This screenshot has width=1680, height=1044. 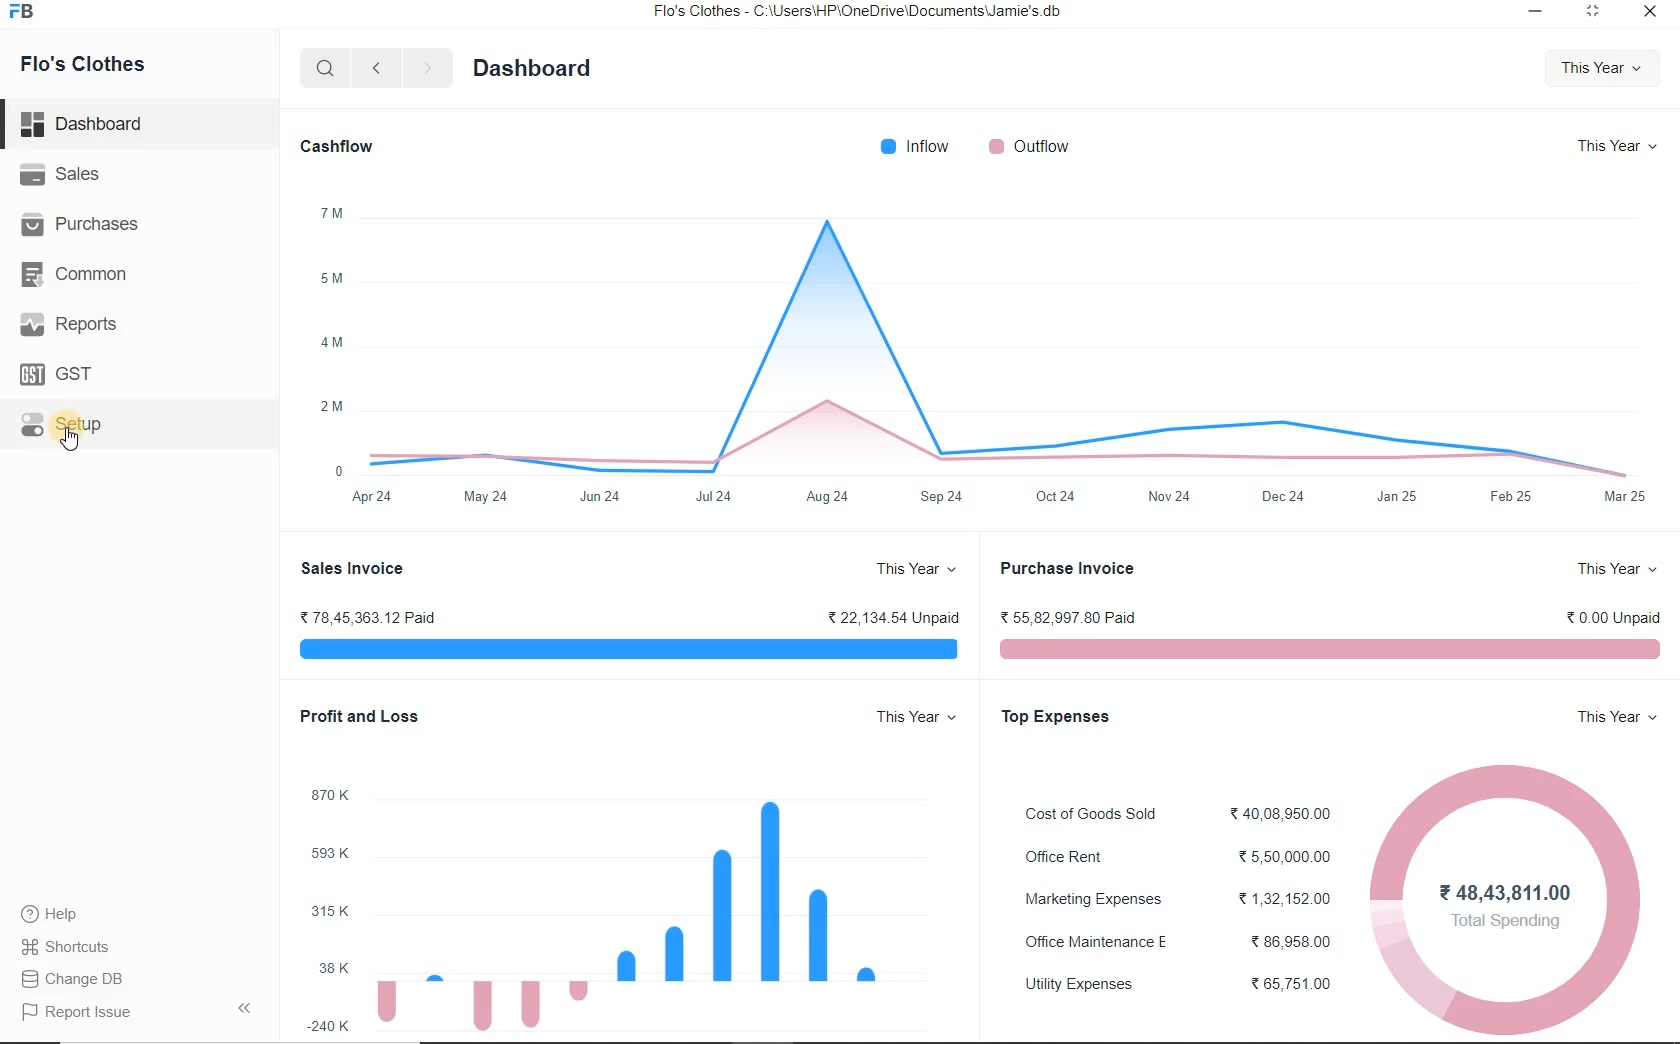 I want to click on Dashboard, so click(x=535, y=69).